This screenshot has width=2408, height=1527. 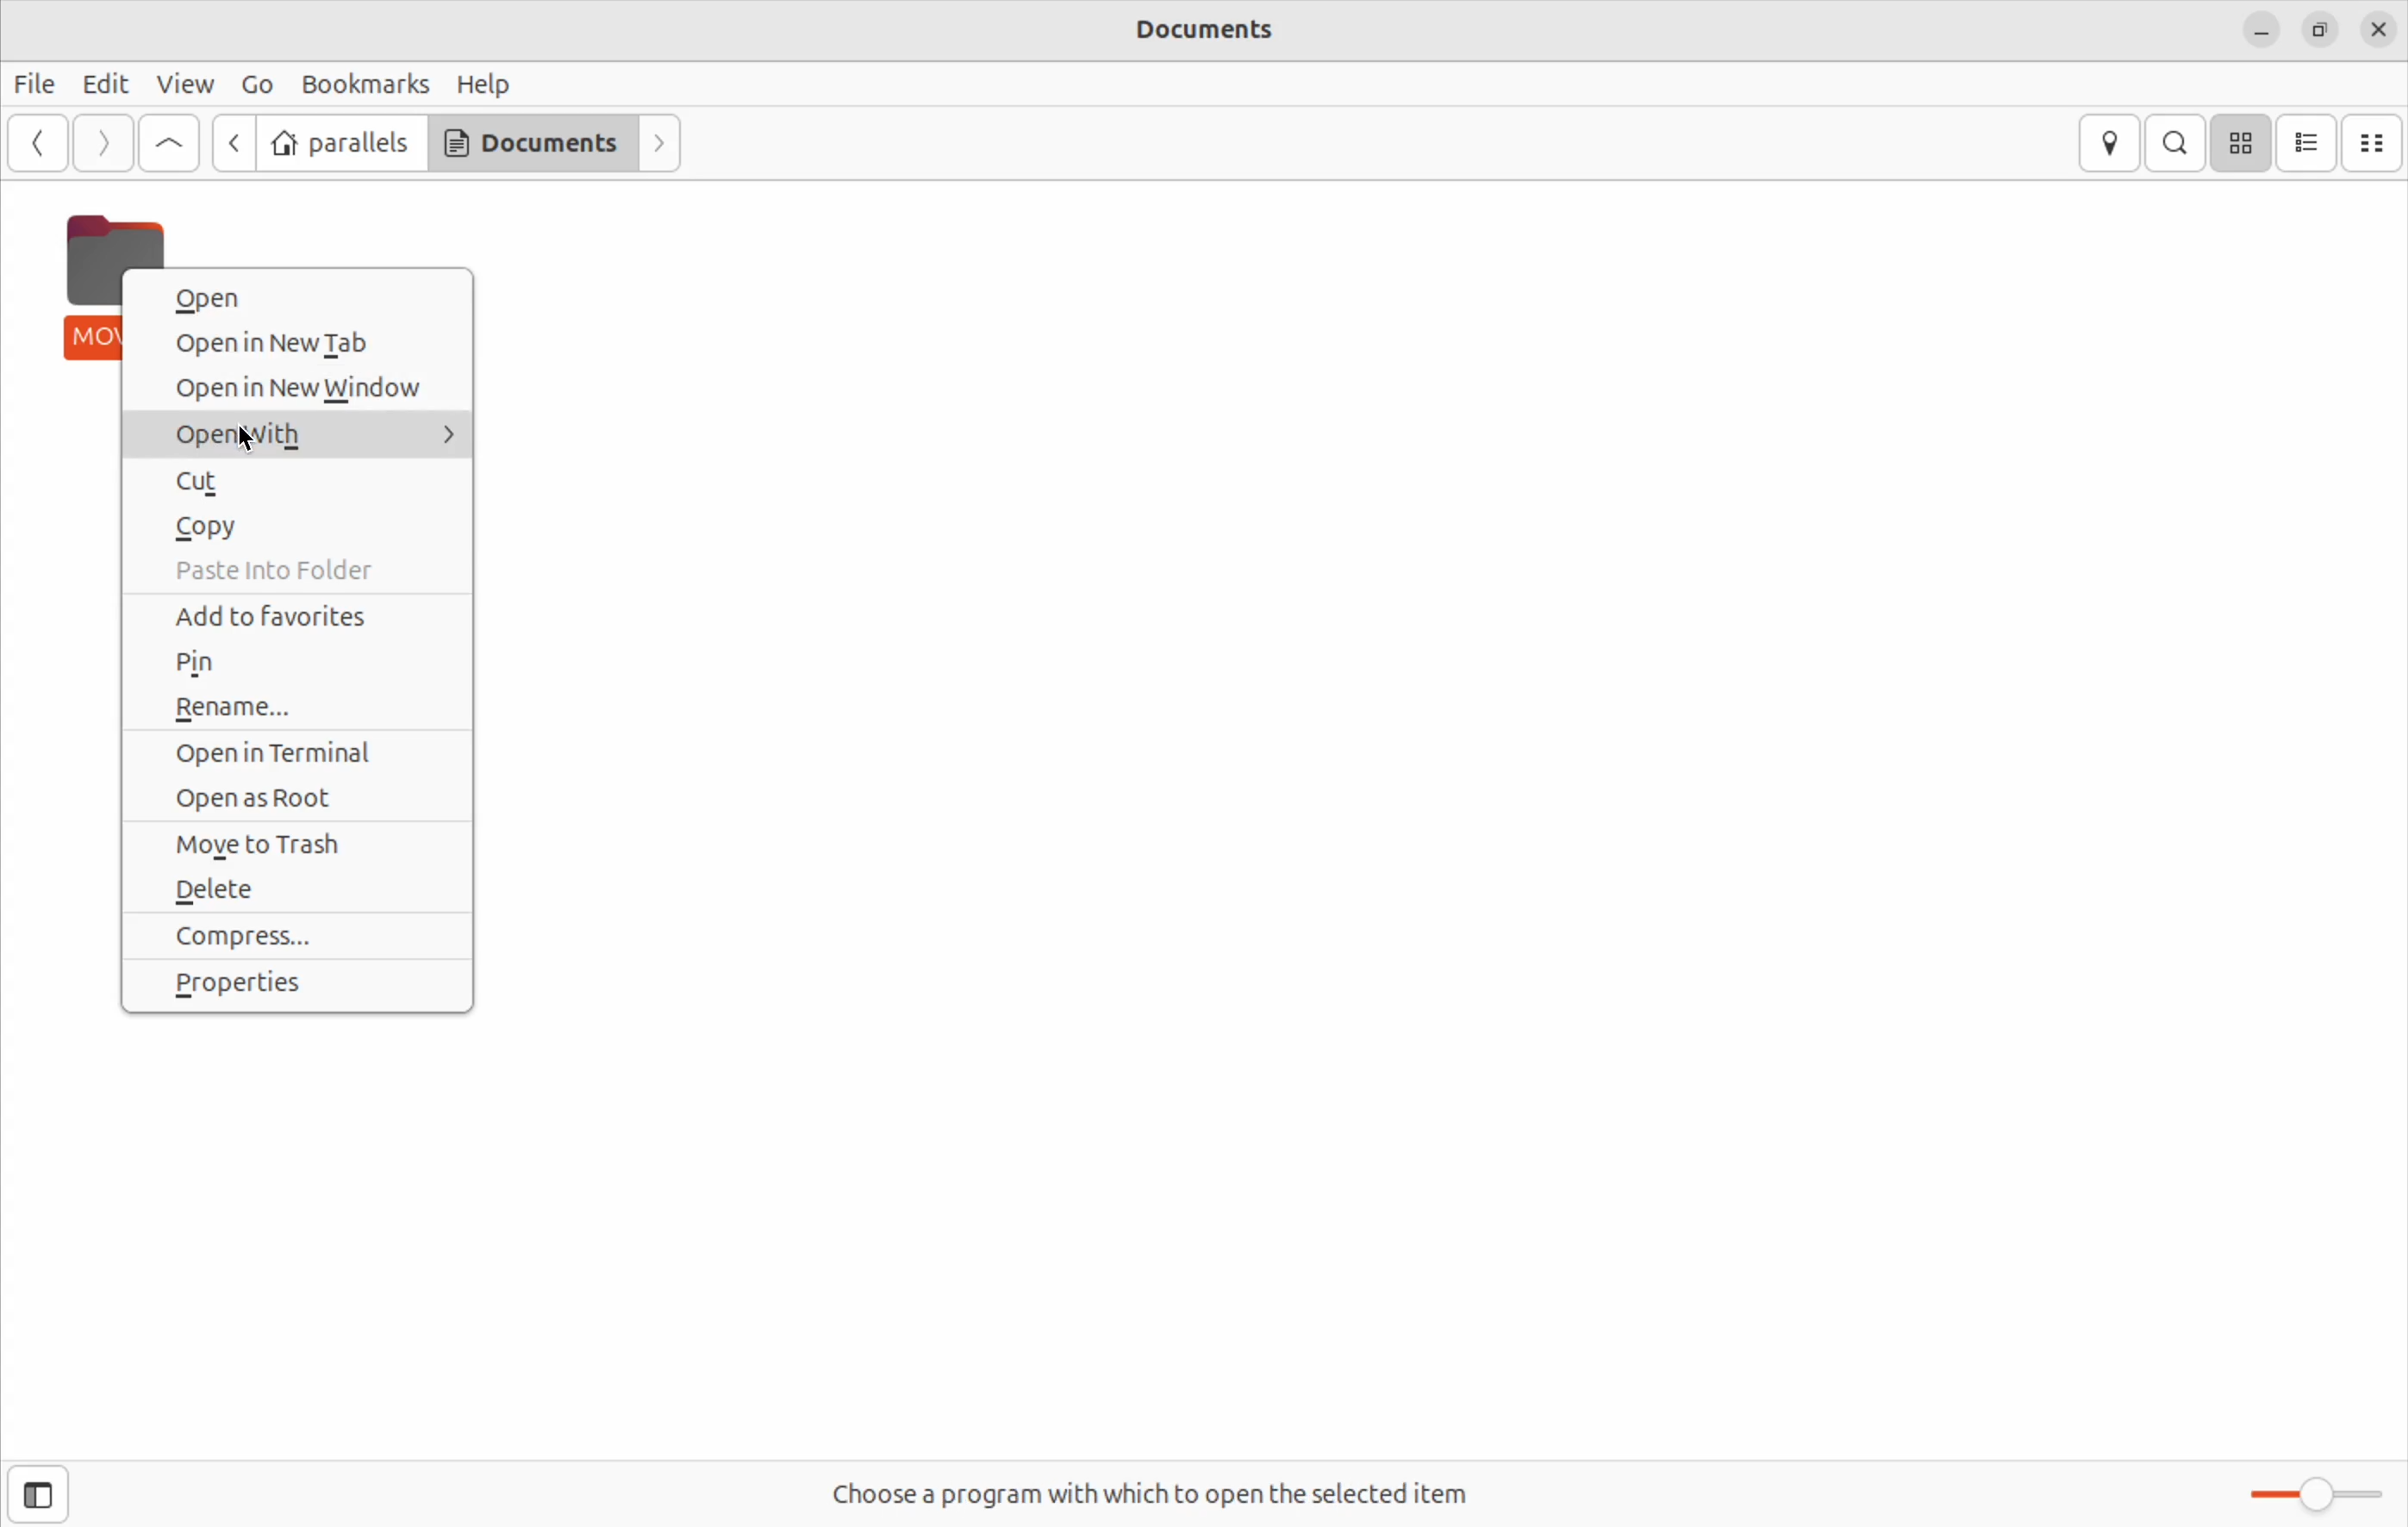 What do you see at coordinates (103, 144) in the screenshot?
I see `forward` at bounding box center [103, 144].